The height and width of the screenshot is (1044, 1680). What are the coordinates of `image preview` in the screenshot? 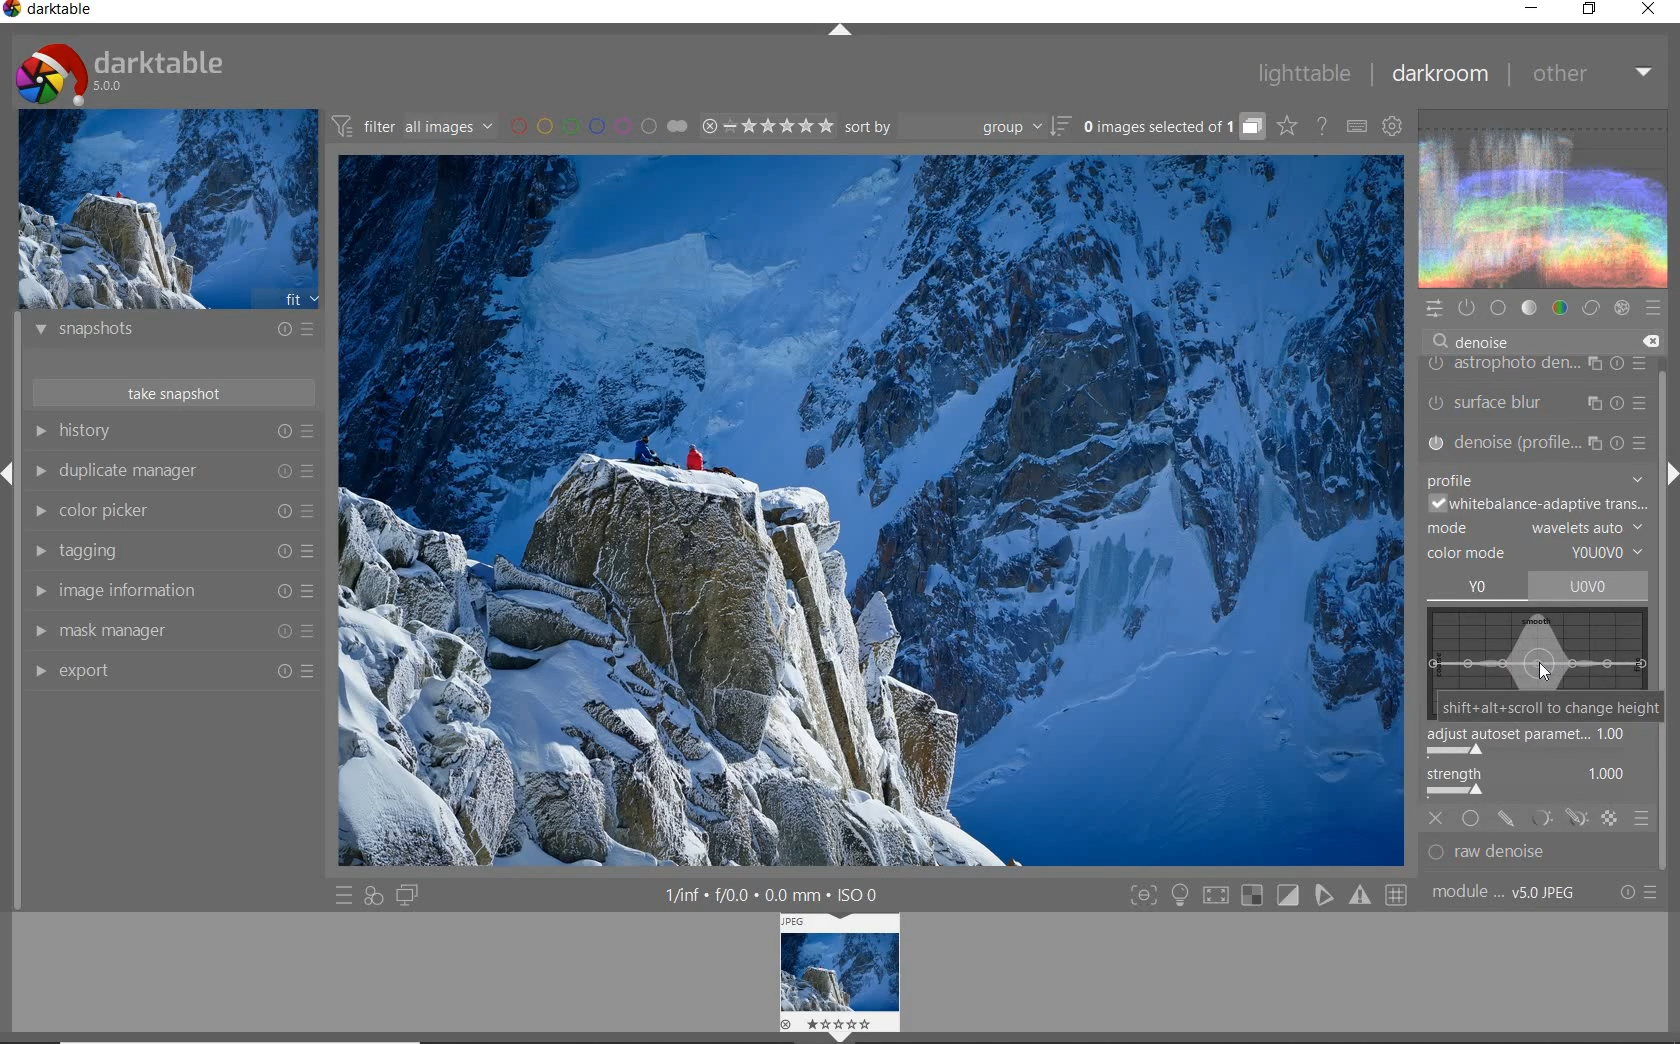 It's located at (167, 208).